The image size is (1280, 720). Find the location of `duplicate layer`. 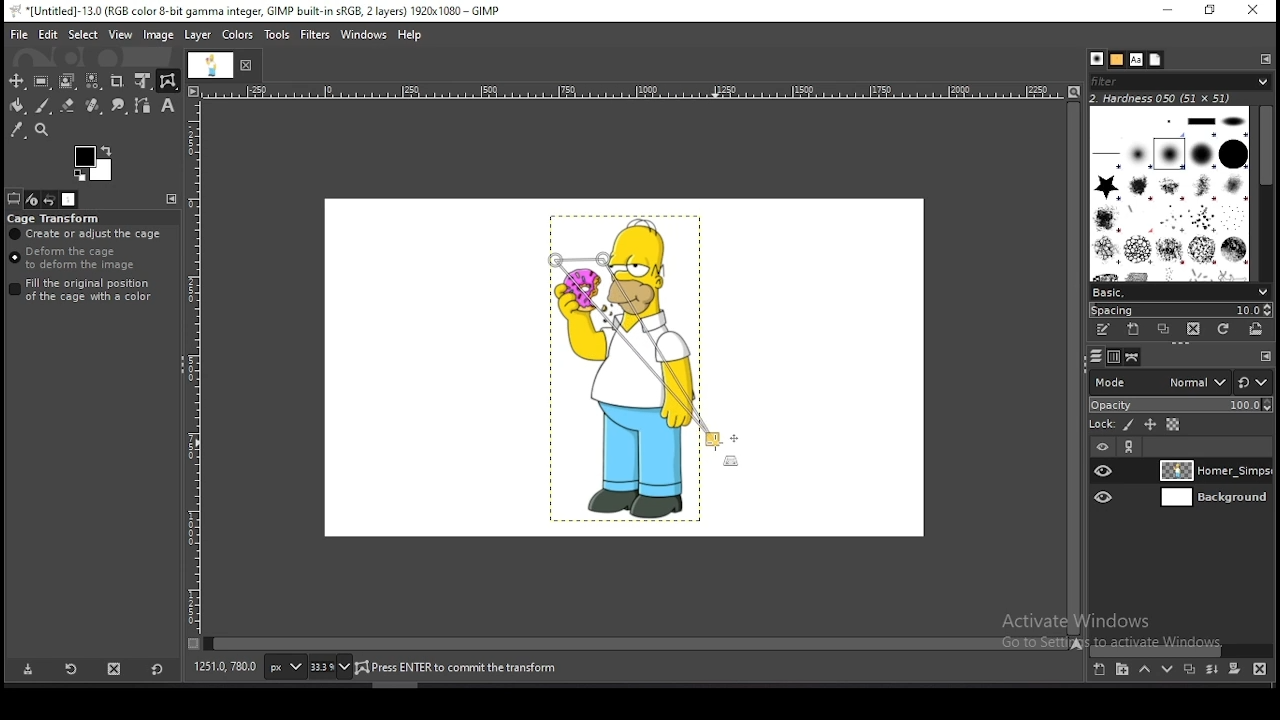

duplicate layer is located at coordinates (1189, 672).